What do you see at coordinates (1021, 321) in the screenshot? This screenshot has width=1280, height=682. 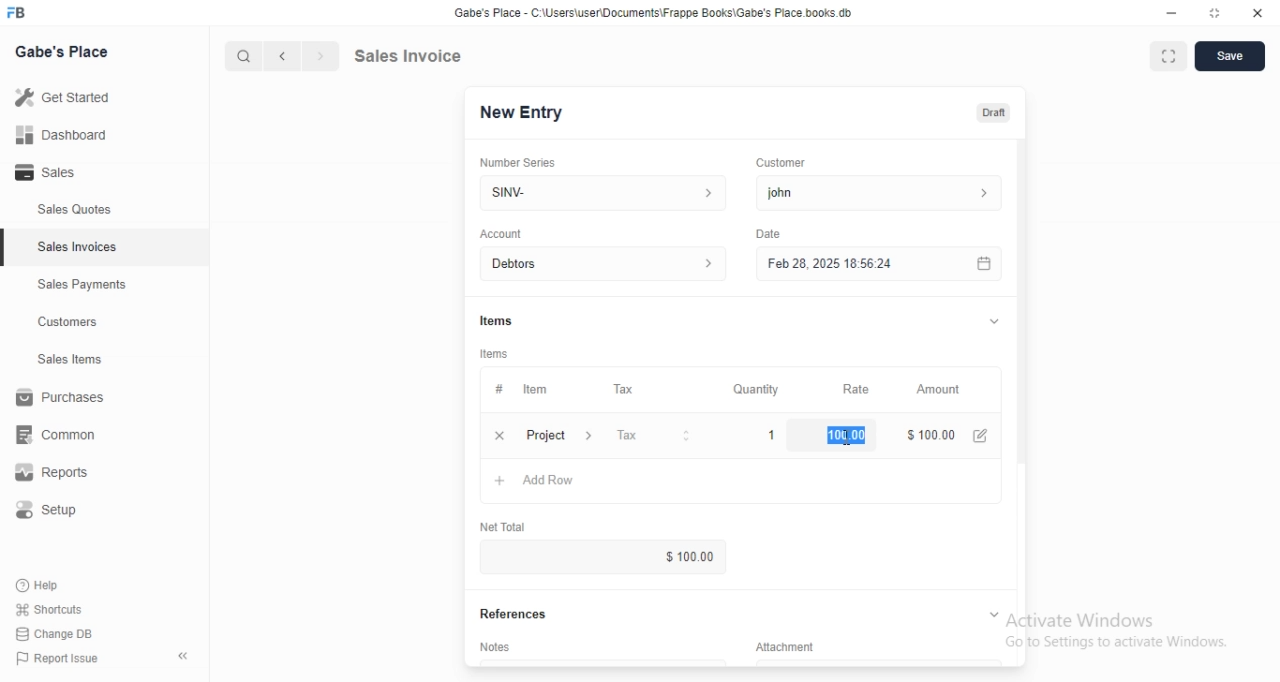 I see `scroll bar` at bounding box center [1021, 321].